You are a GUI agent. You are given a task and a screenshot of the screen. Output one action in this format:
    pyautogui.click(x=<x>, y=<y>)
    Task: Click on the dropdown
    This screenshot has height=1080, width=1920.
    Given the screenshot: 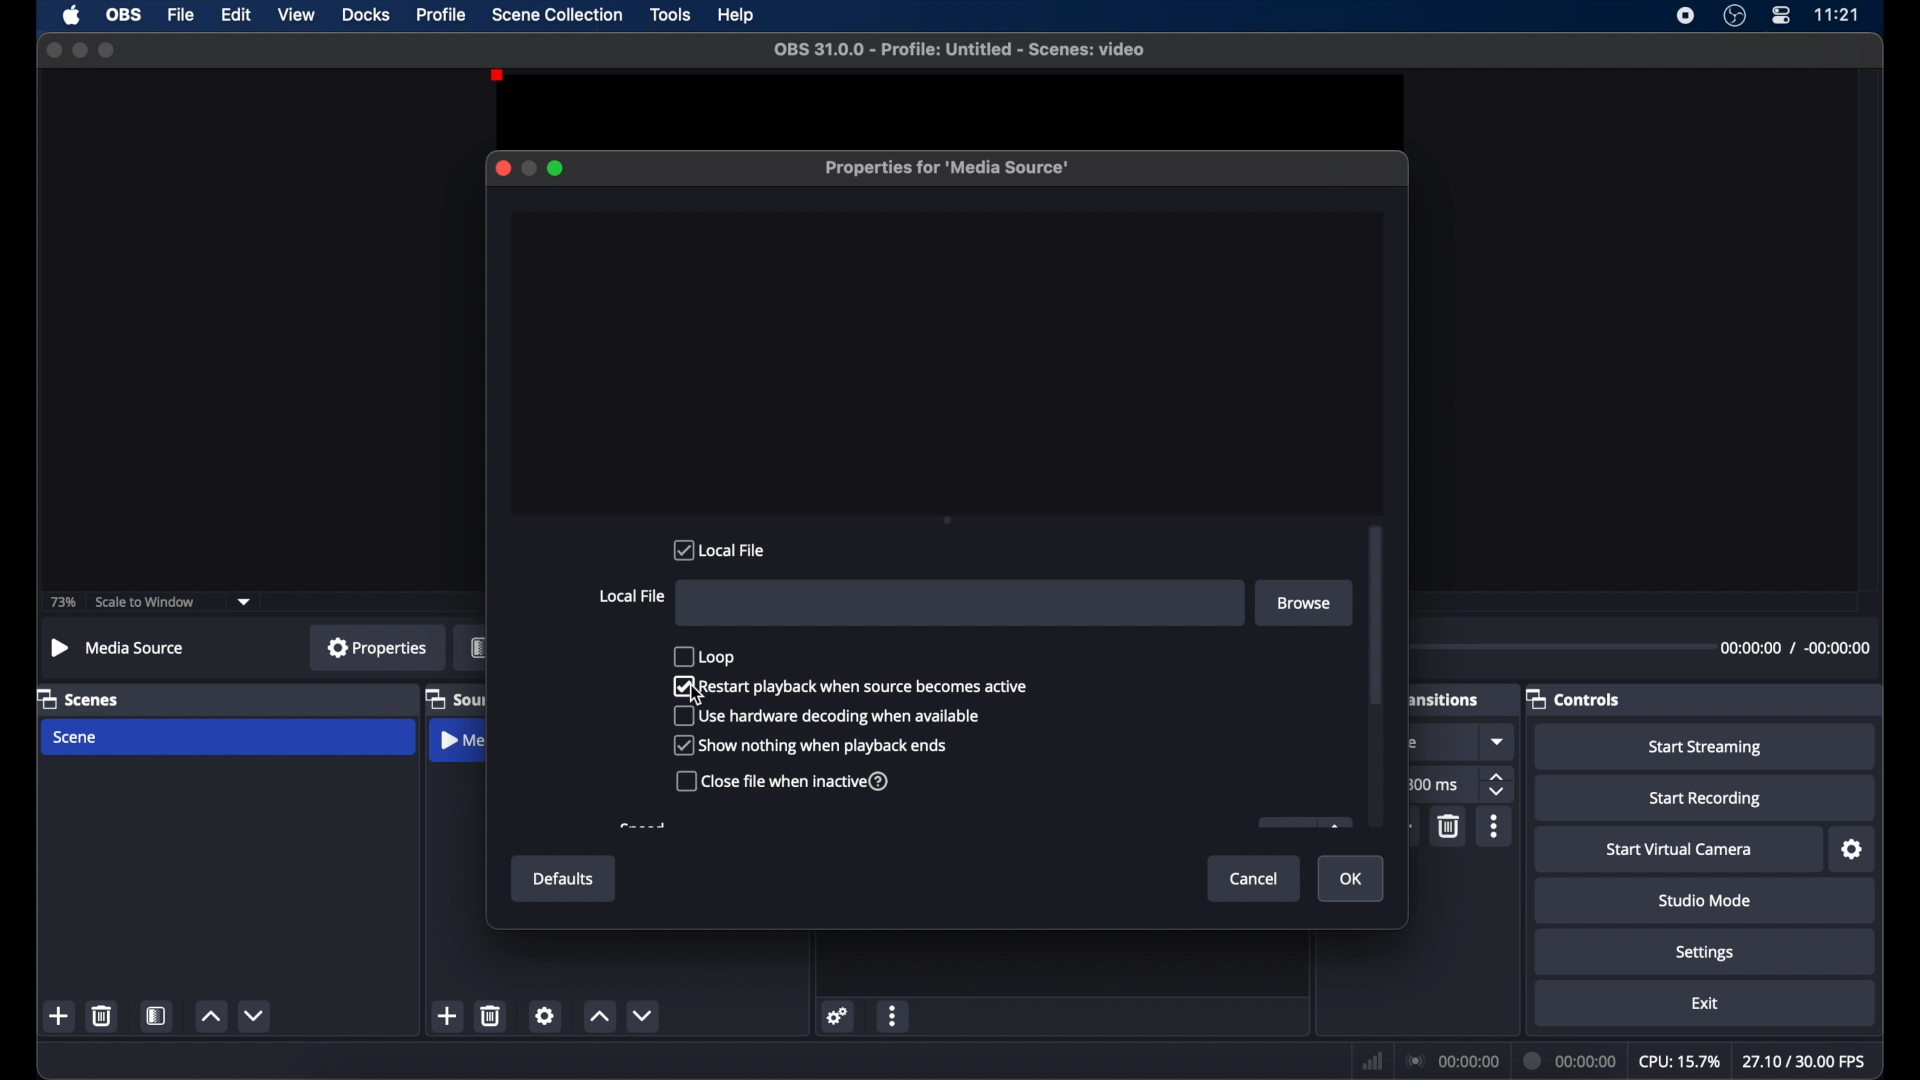 What is the action you would take?
    pyautogui.click(x=1499, y=742)
    